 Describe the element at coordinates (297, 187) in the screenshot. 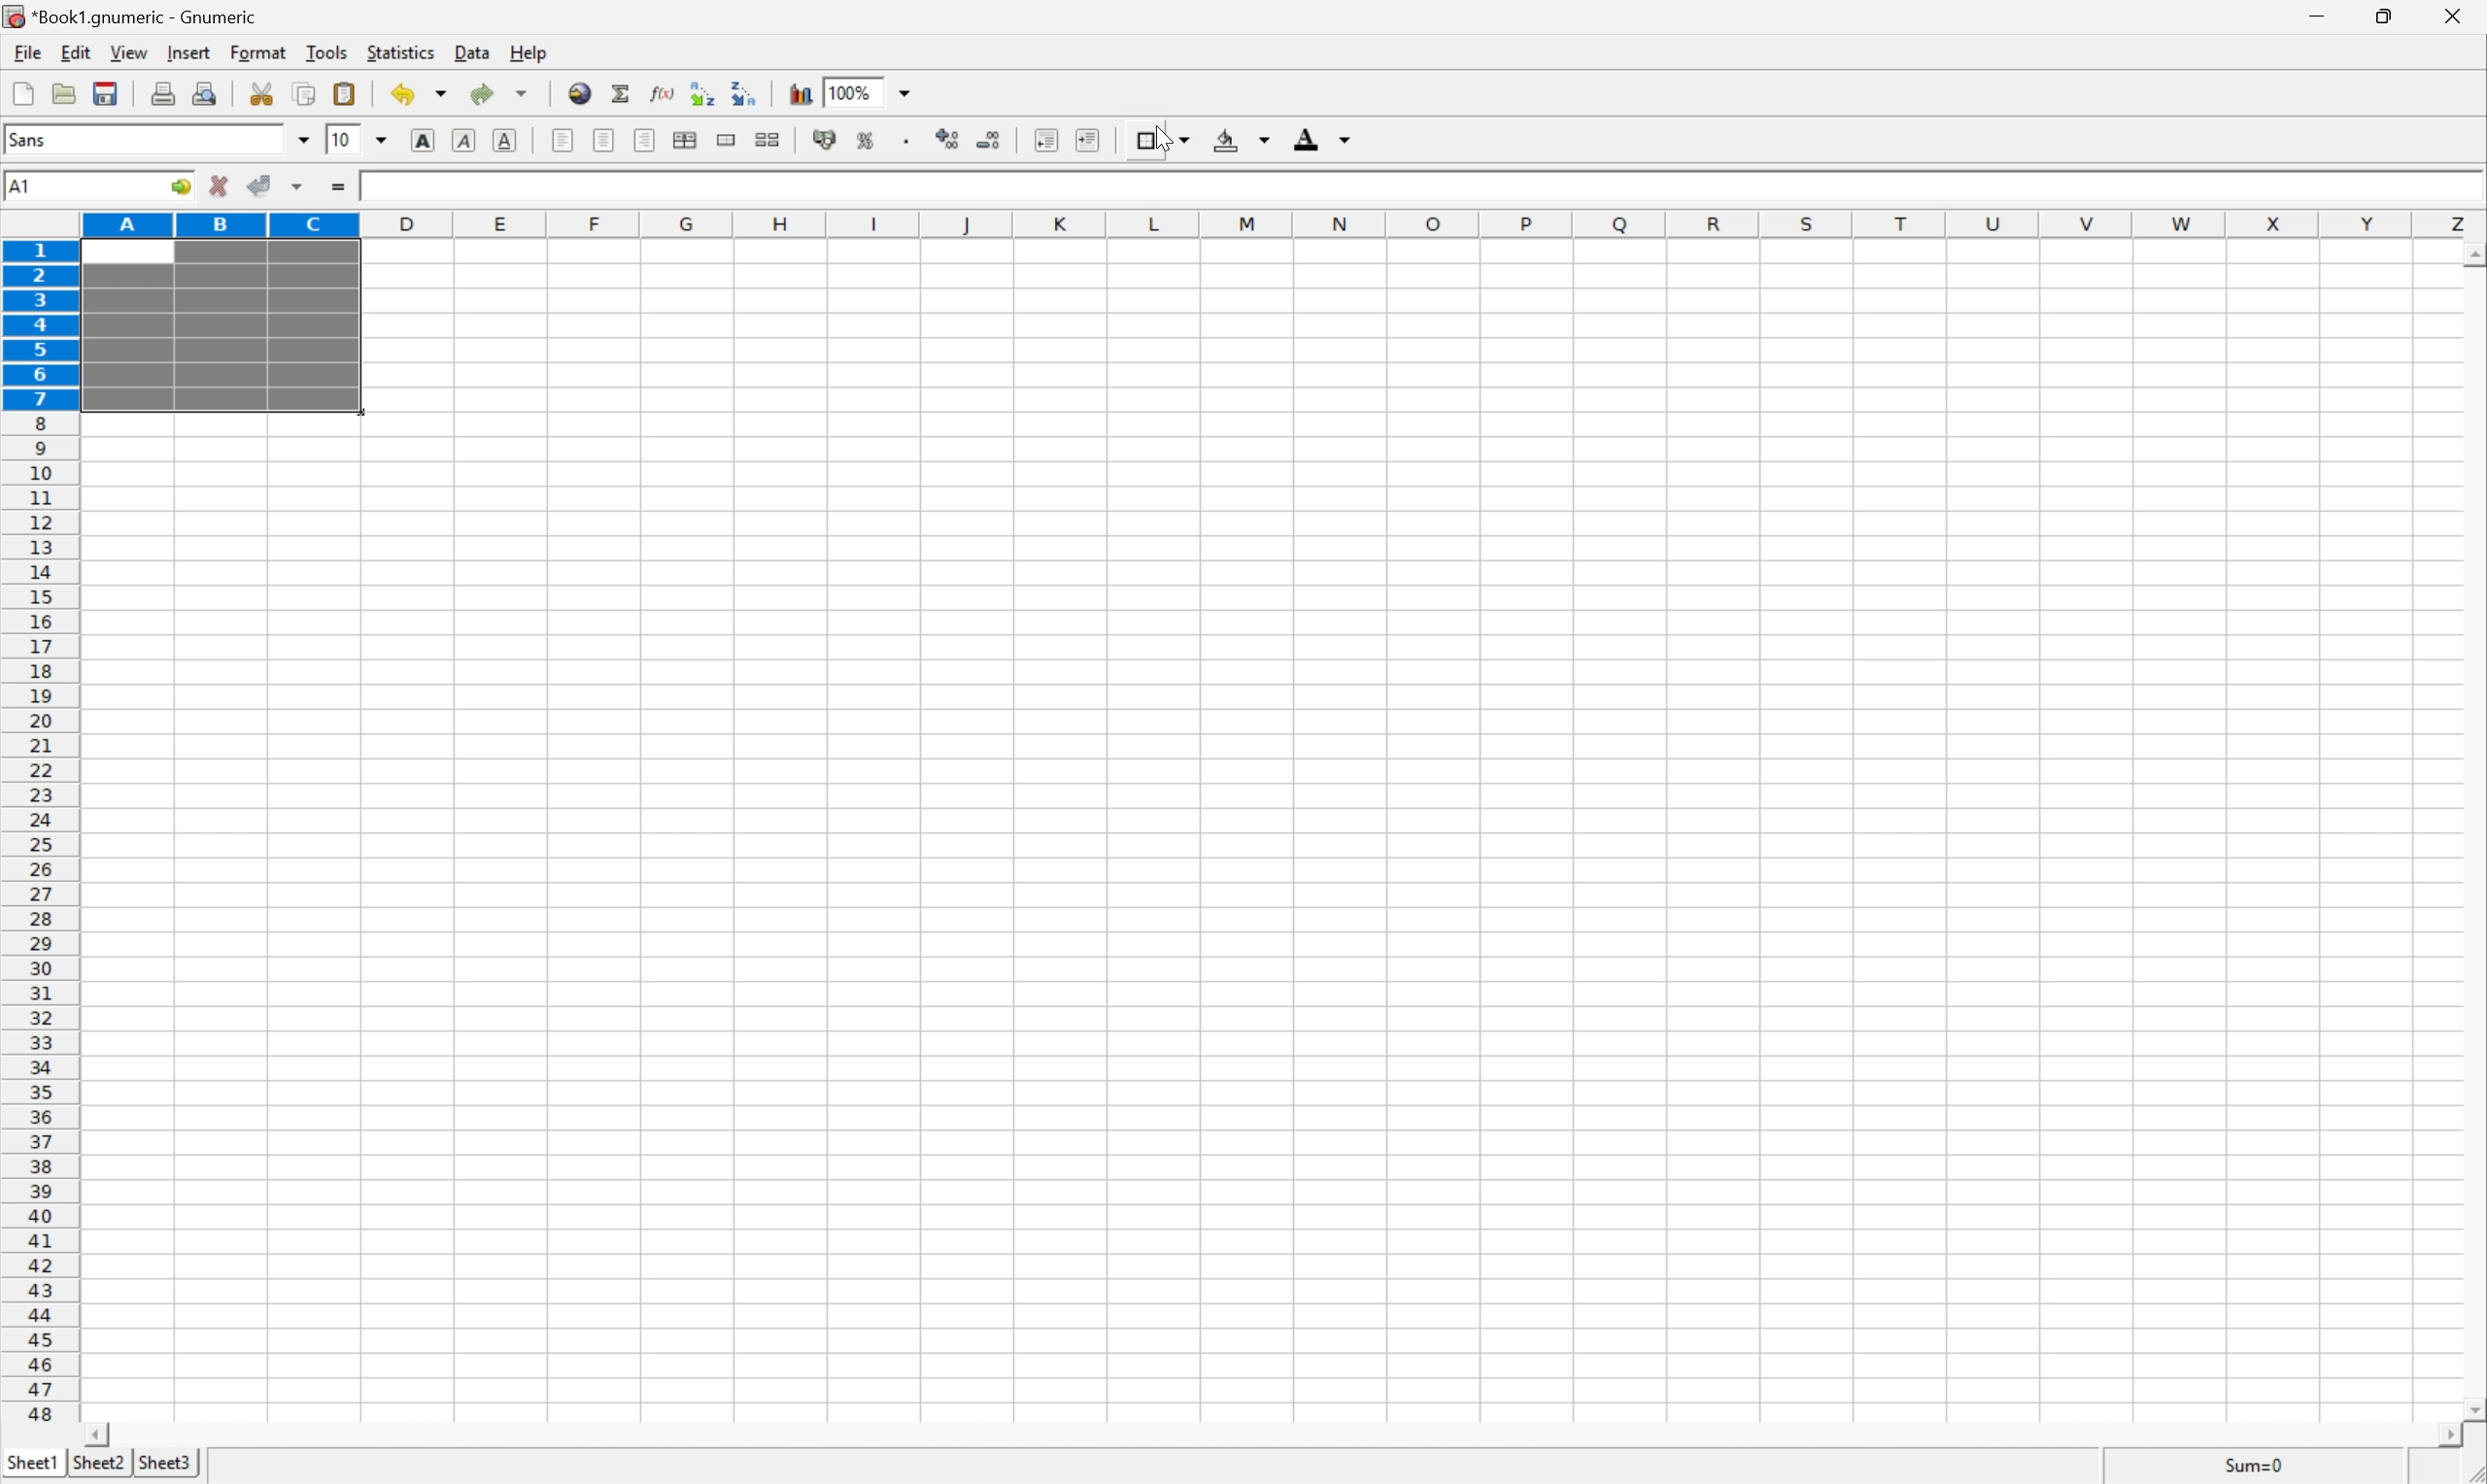

I see `accept changes across selection` at that location.